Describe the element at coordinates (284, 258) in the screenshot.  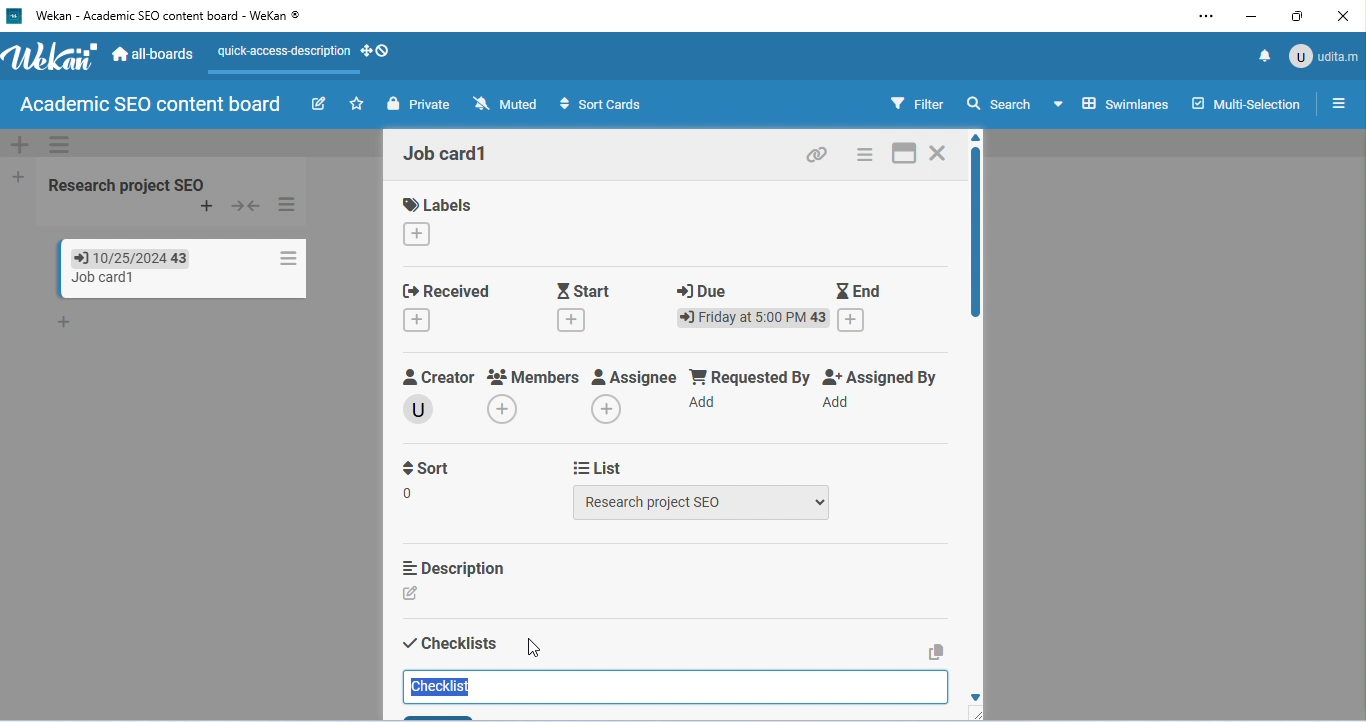
I see `card actions` at that location.